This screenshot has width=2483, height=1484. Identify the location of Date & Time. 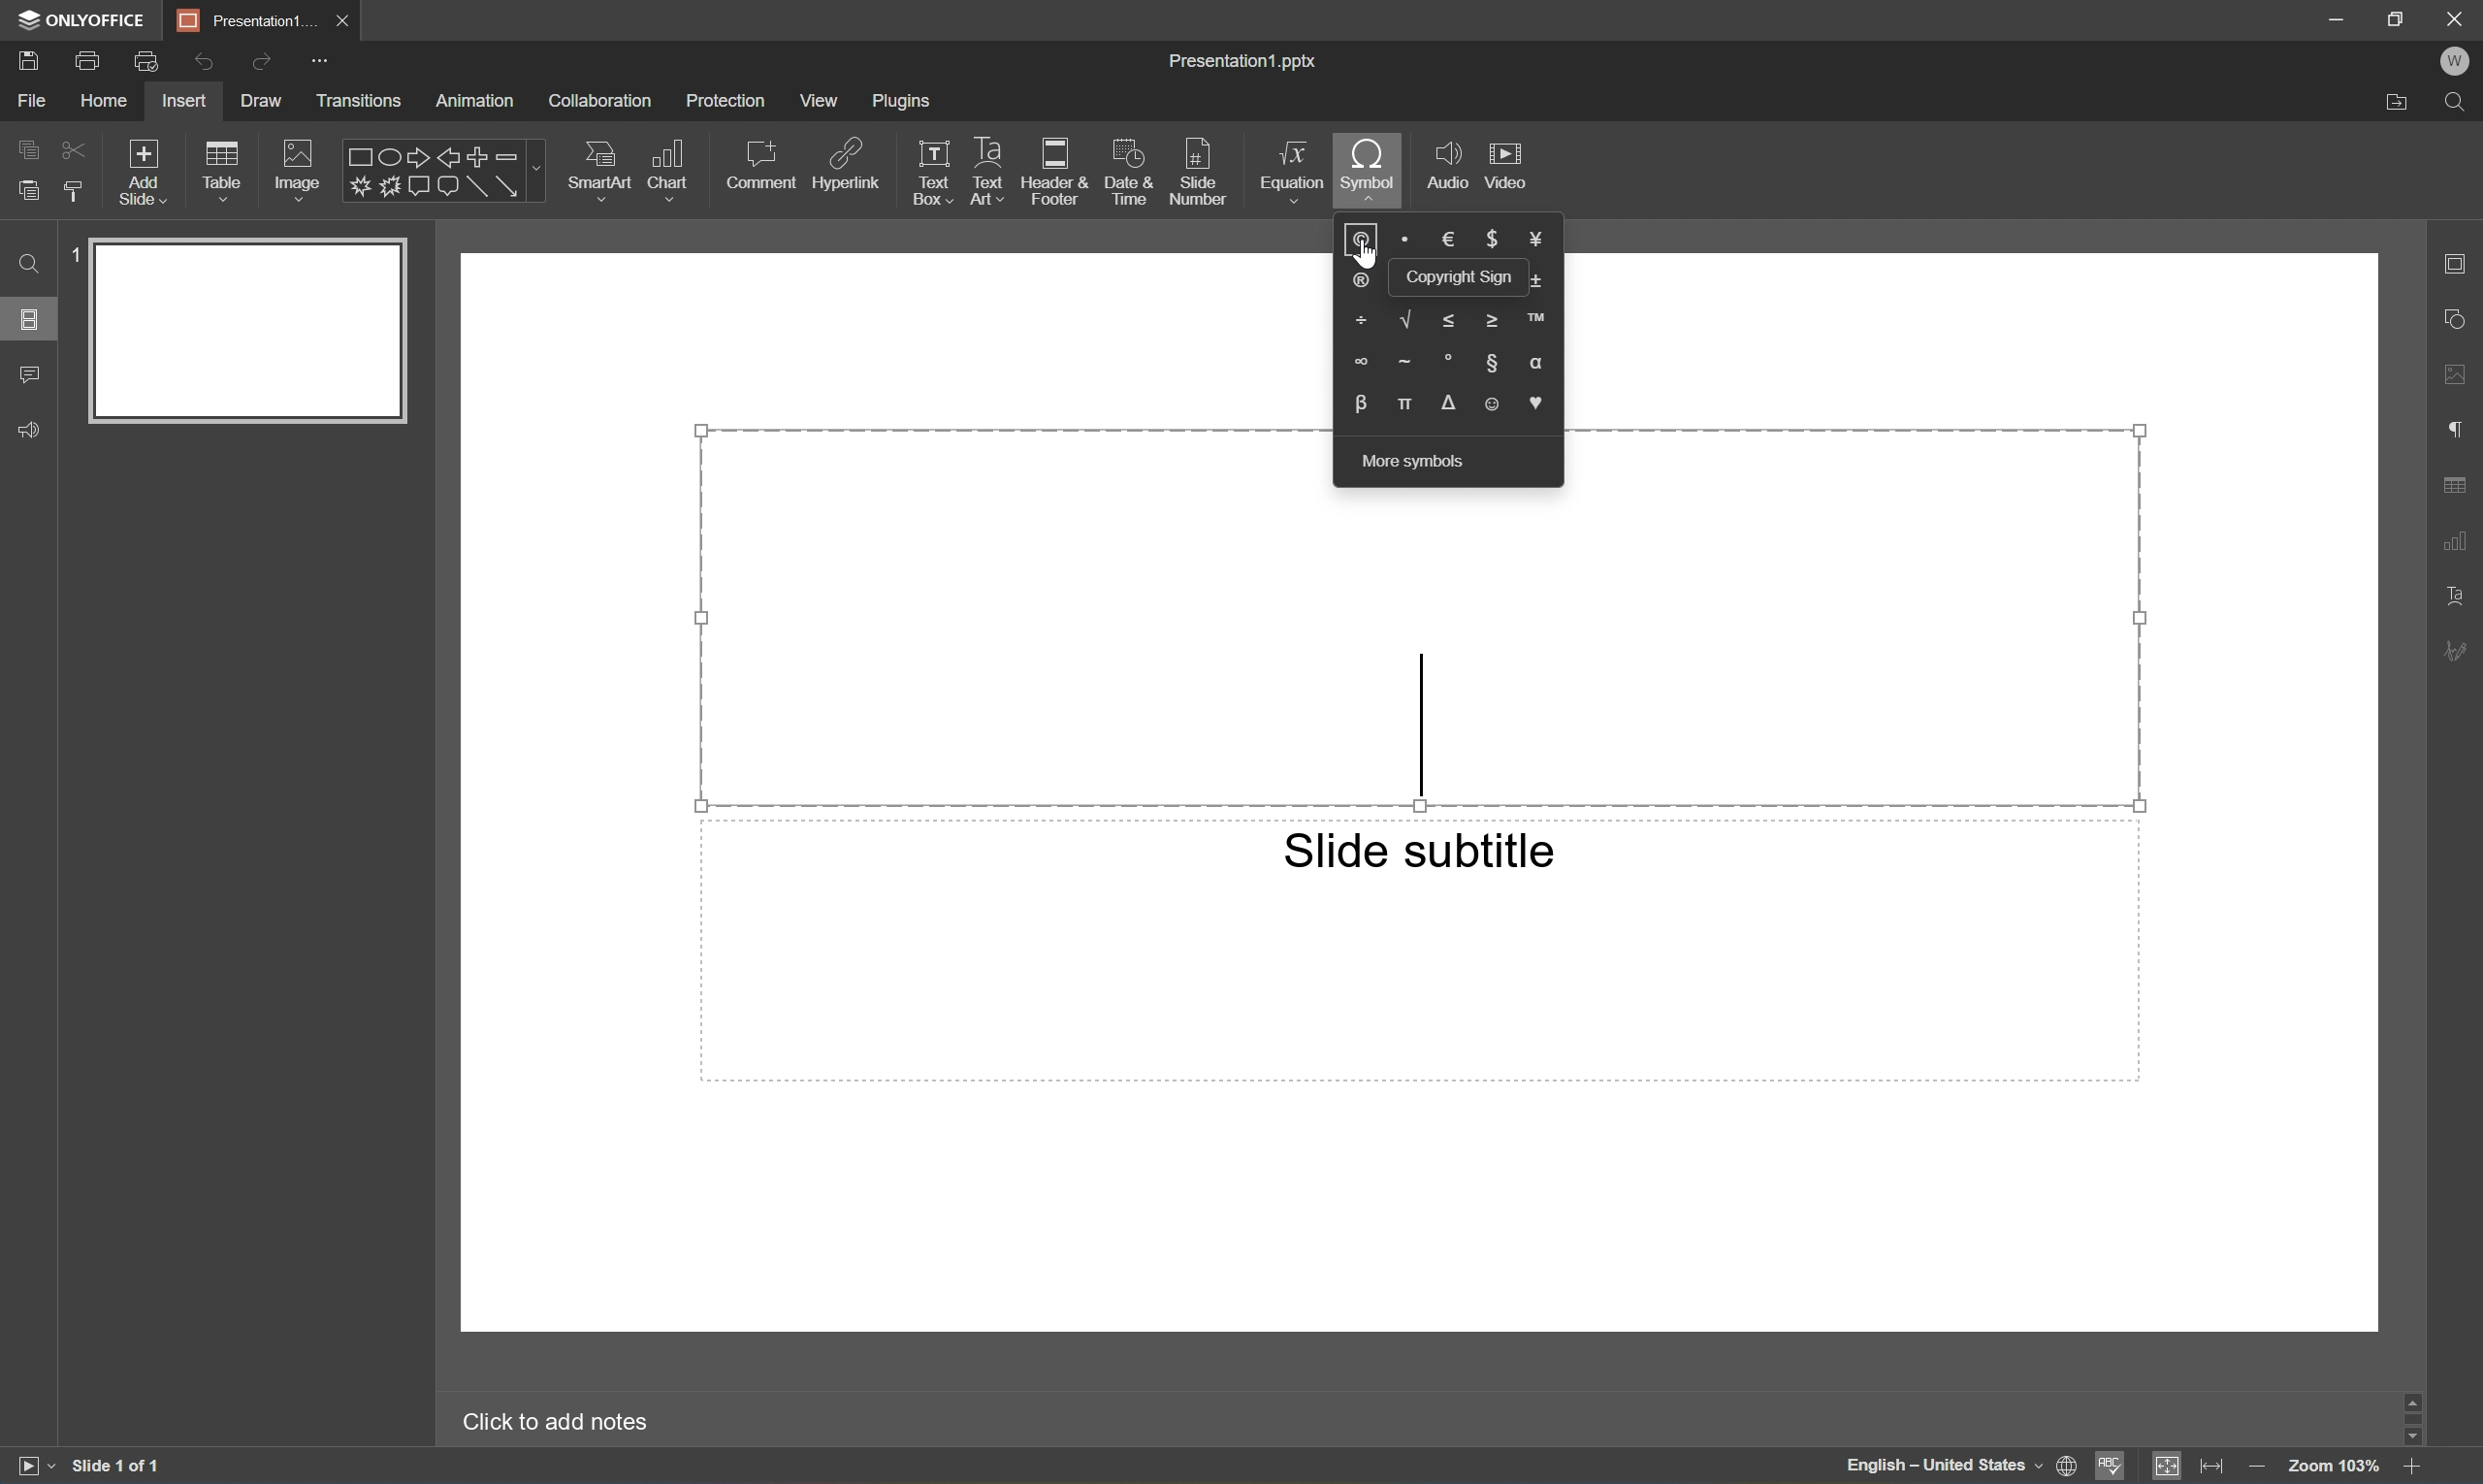
(1132, 172).